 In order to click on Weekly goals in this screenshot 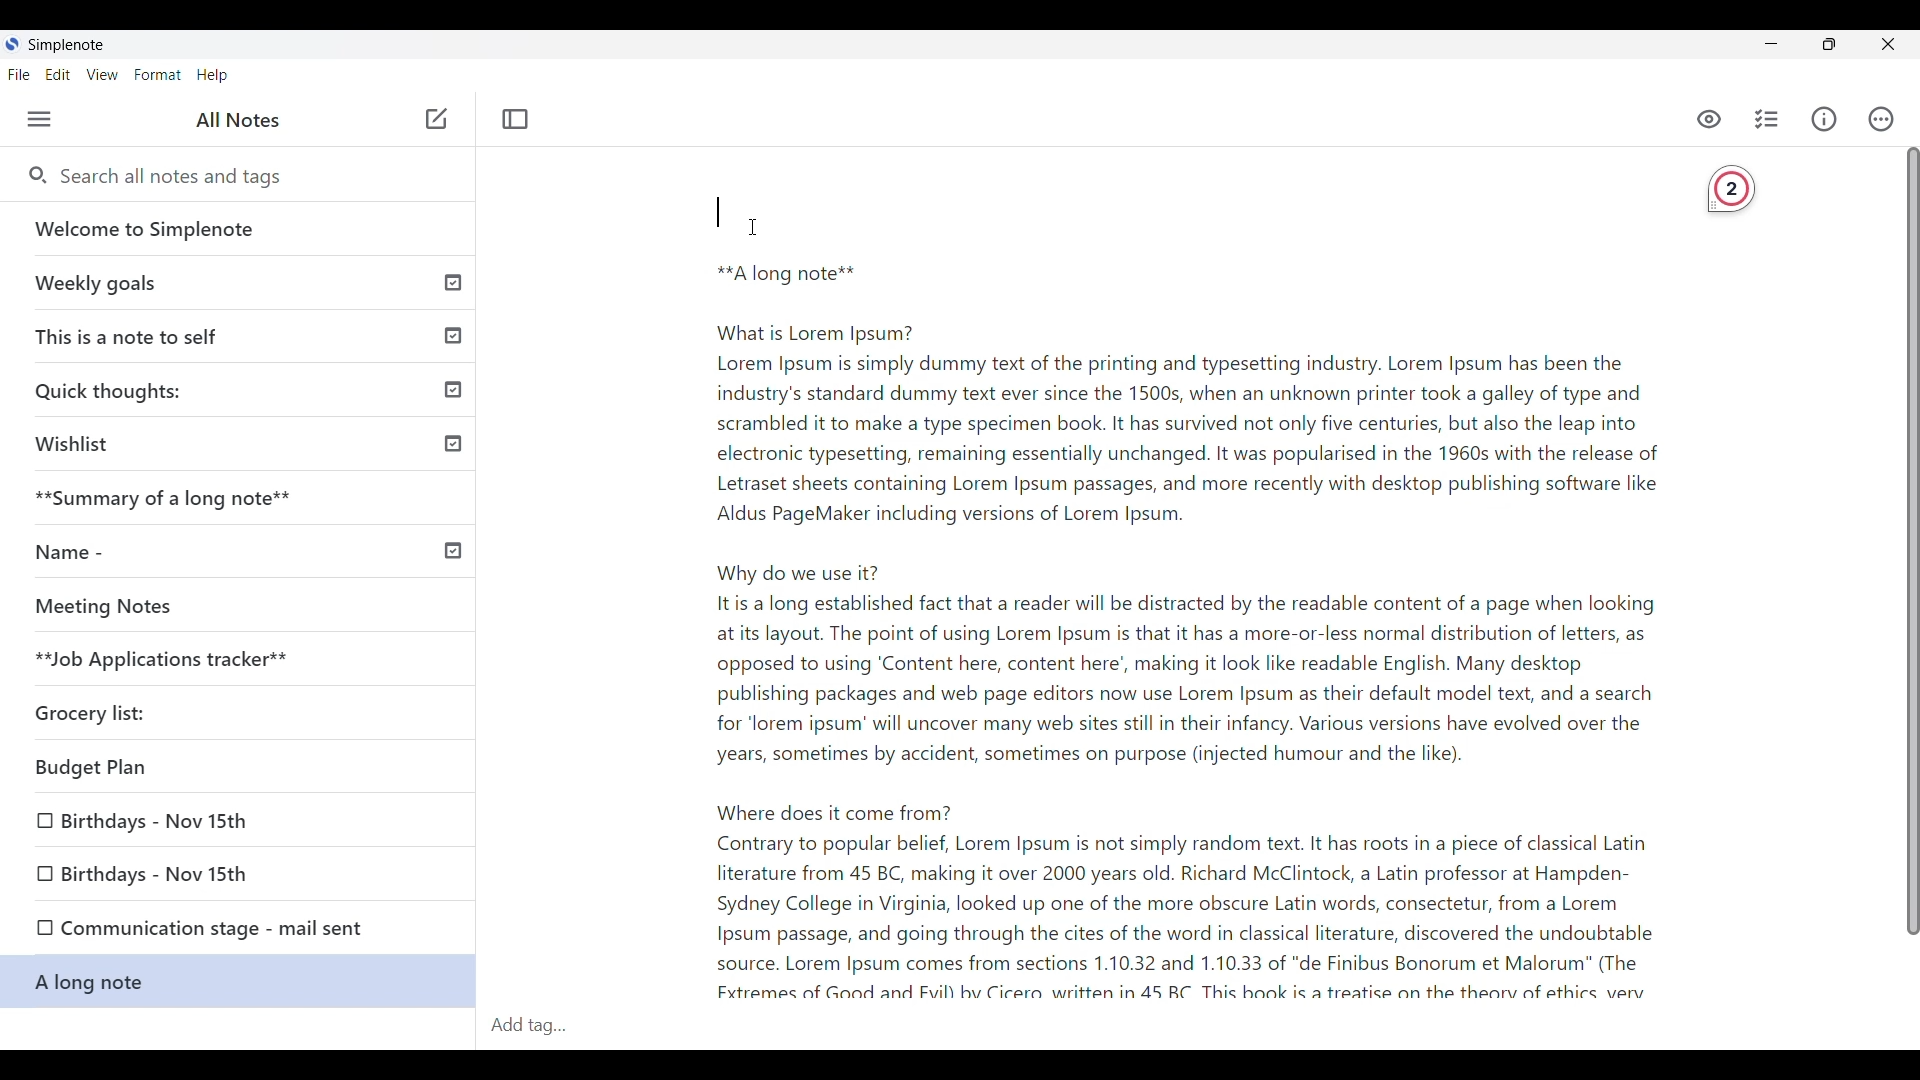, I will do `click(239, 282)`.